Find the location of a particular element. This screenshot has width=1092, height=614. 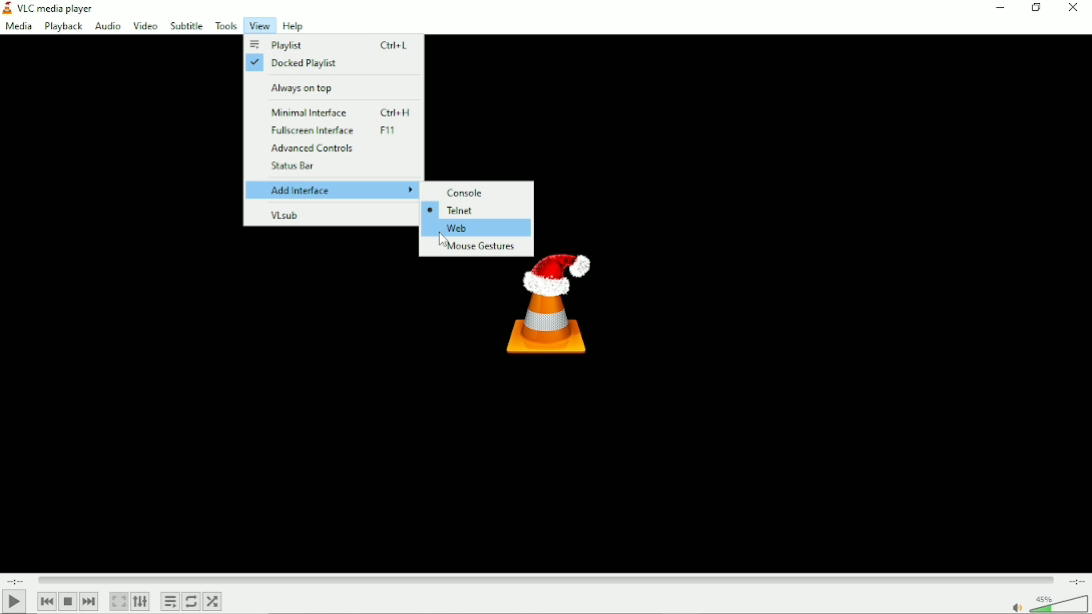

Media is located at coordinates (18, 26).